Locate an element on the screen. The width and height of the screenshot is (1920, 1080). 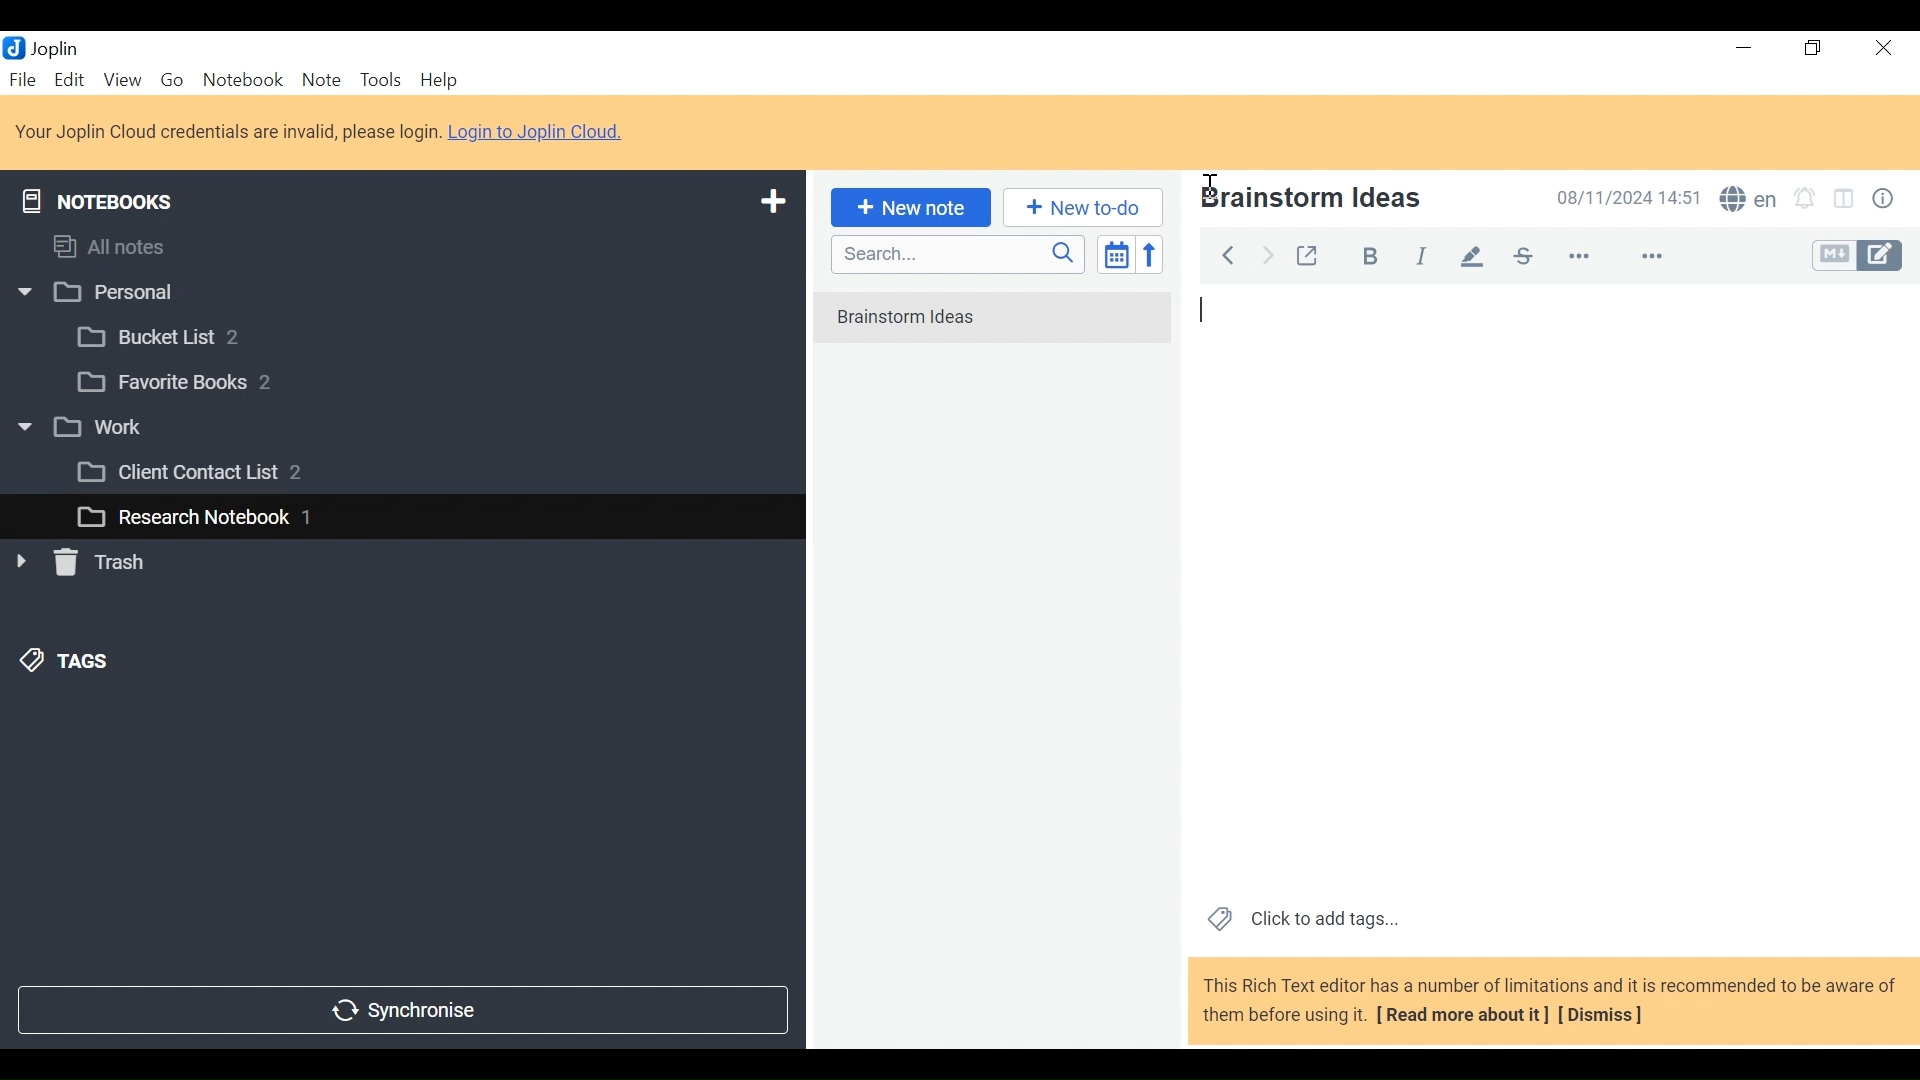
Toggle Editor layout is located at coordinates (1845, 201).